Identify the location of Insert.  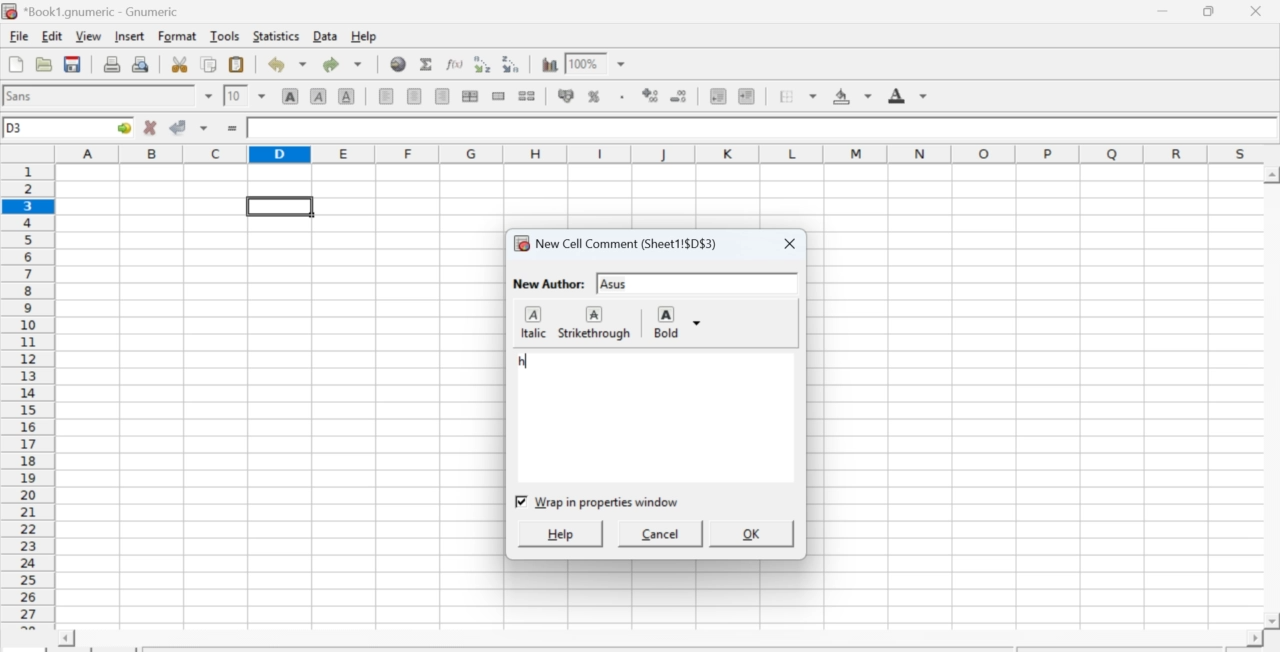
(130, 35).